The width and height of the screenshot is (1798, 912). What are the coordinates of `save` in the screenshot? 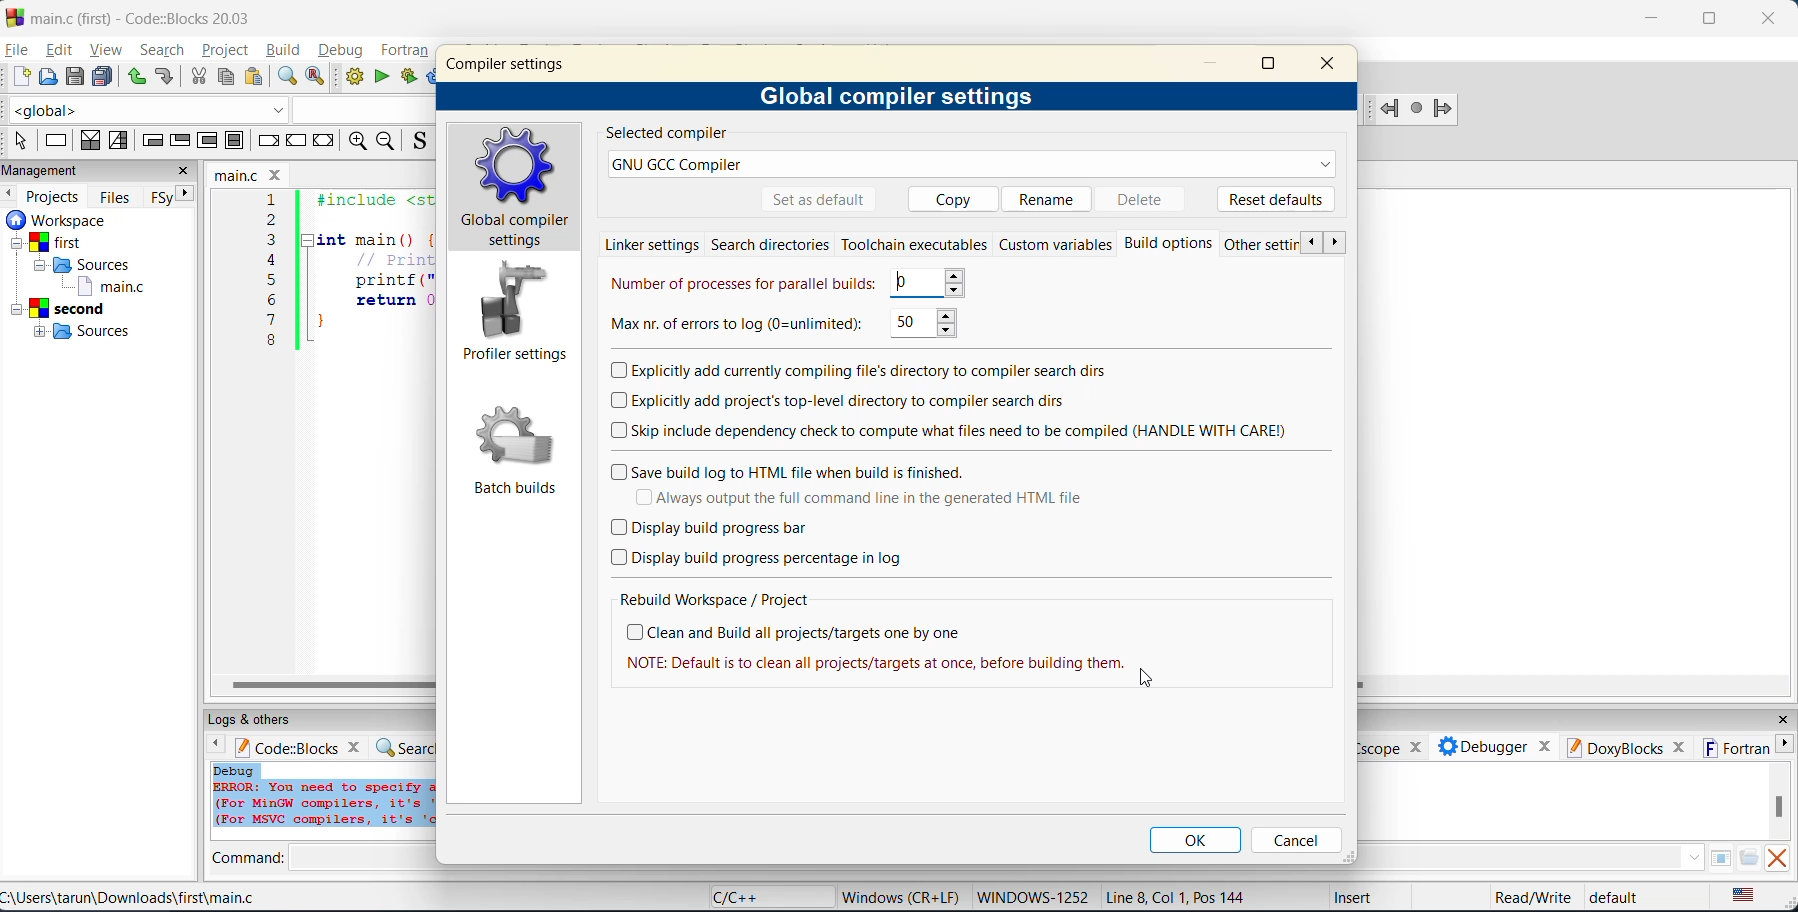 It's located at (75, 78).